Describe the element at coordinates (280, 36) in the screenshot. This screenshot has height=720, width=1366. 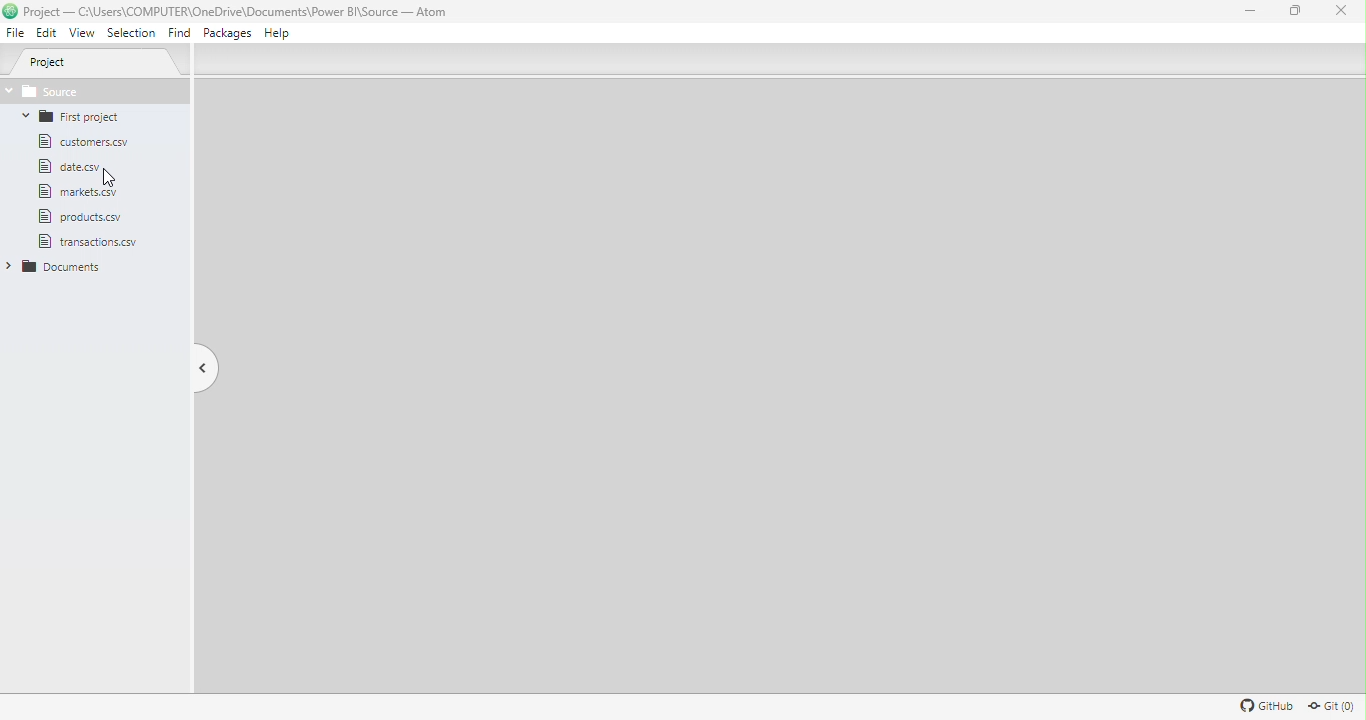
I see `Help` at that location.